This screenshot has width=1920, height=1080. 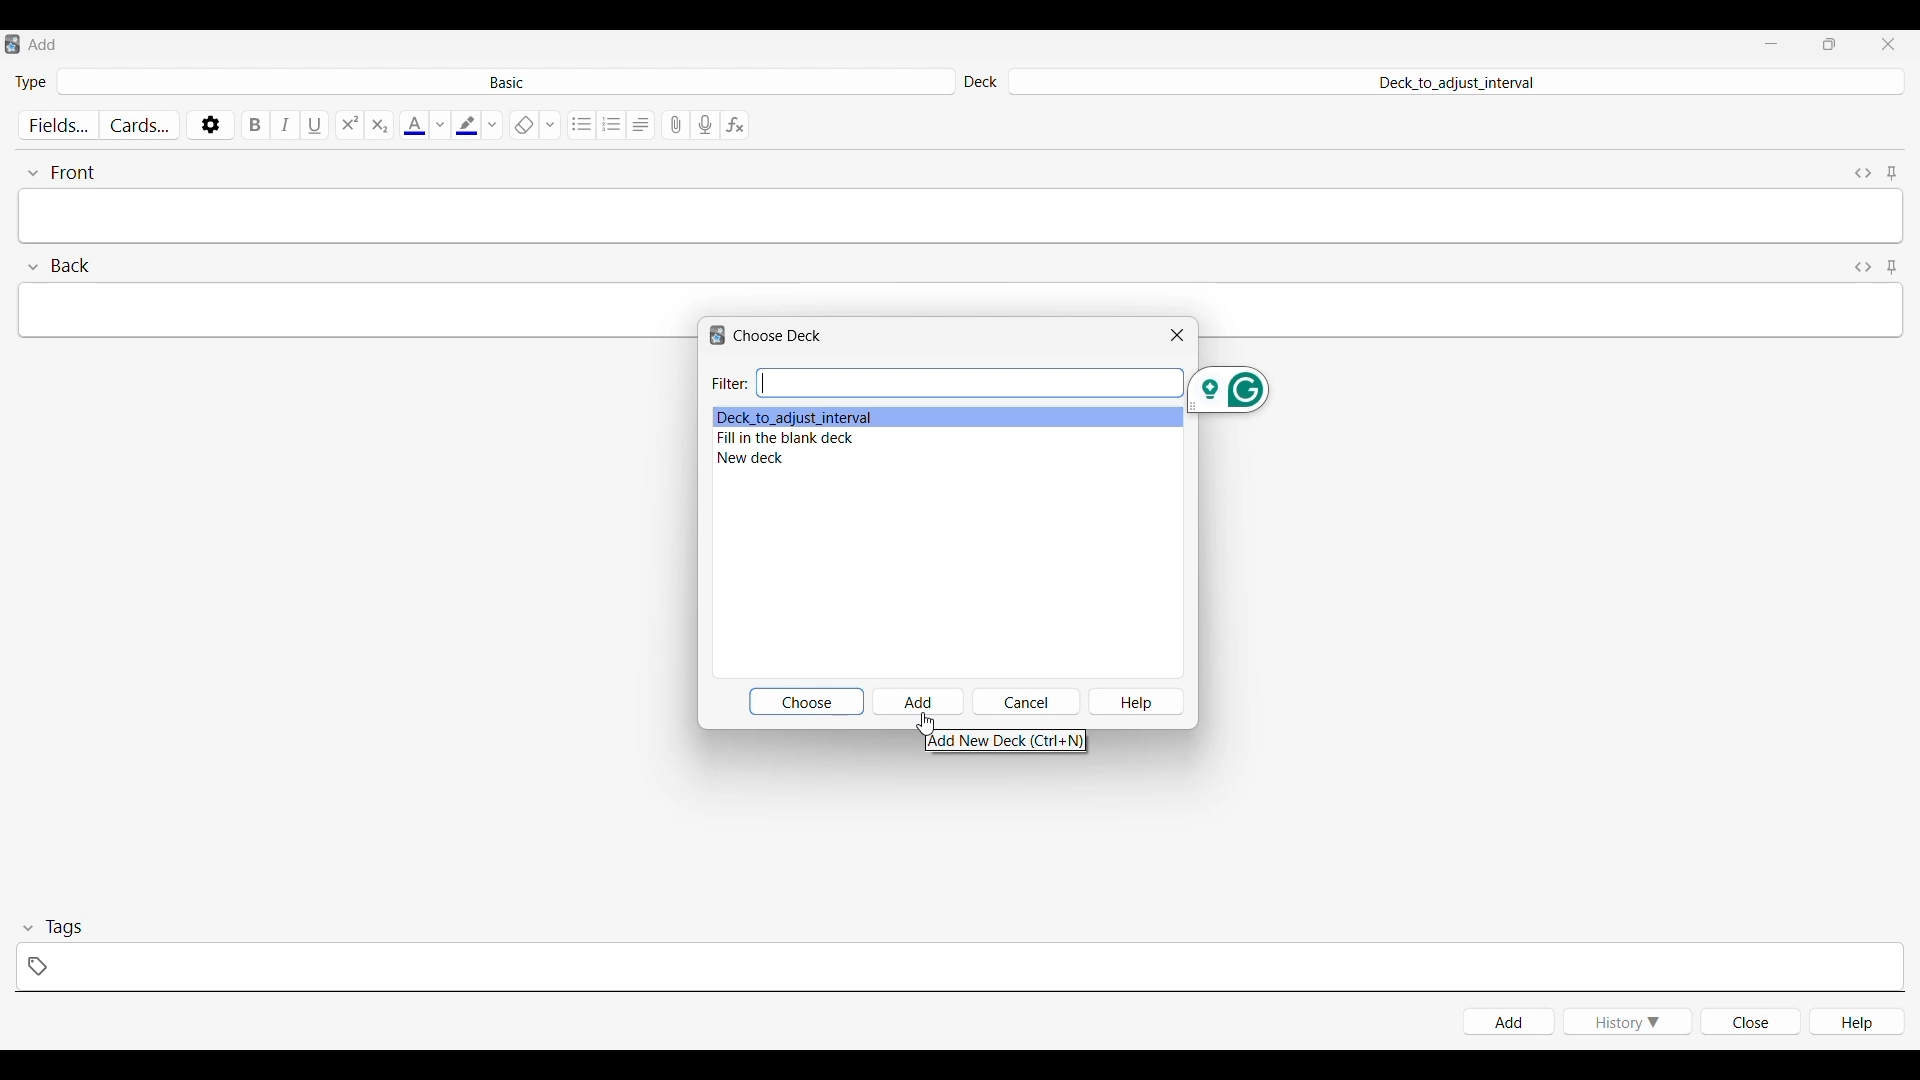 What do you see at coordinates (1454, 83) in the screenshot?
I see `Click to select deck` at bounding box center [1454, 83].